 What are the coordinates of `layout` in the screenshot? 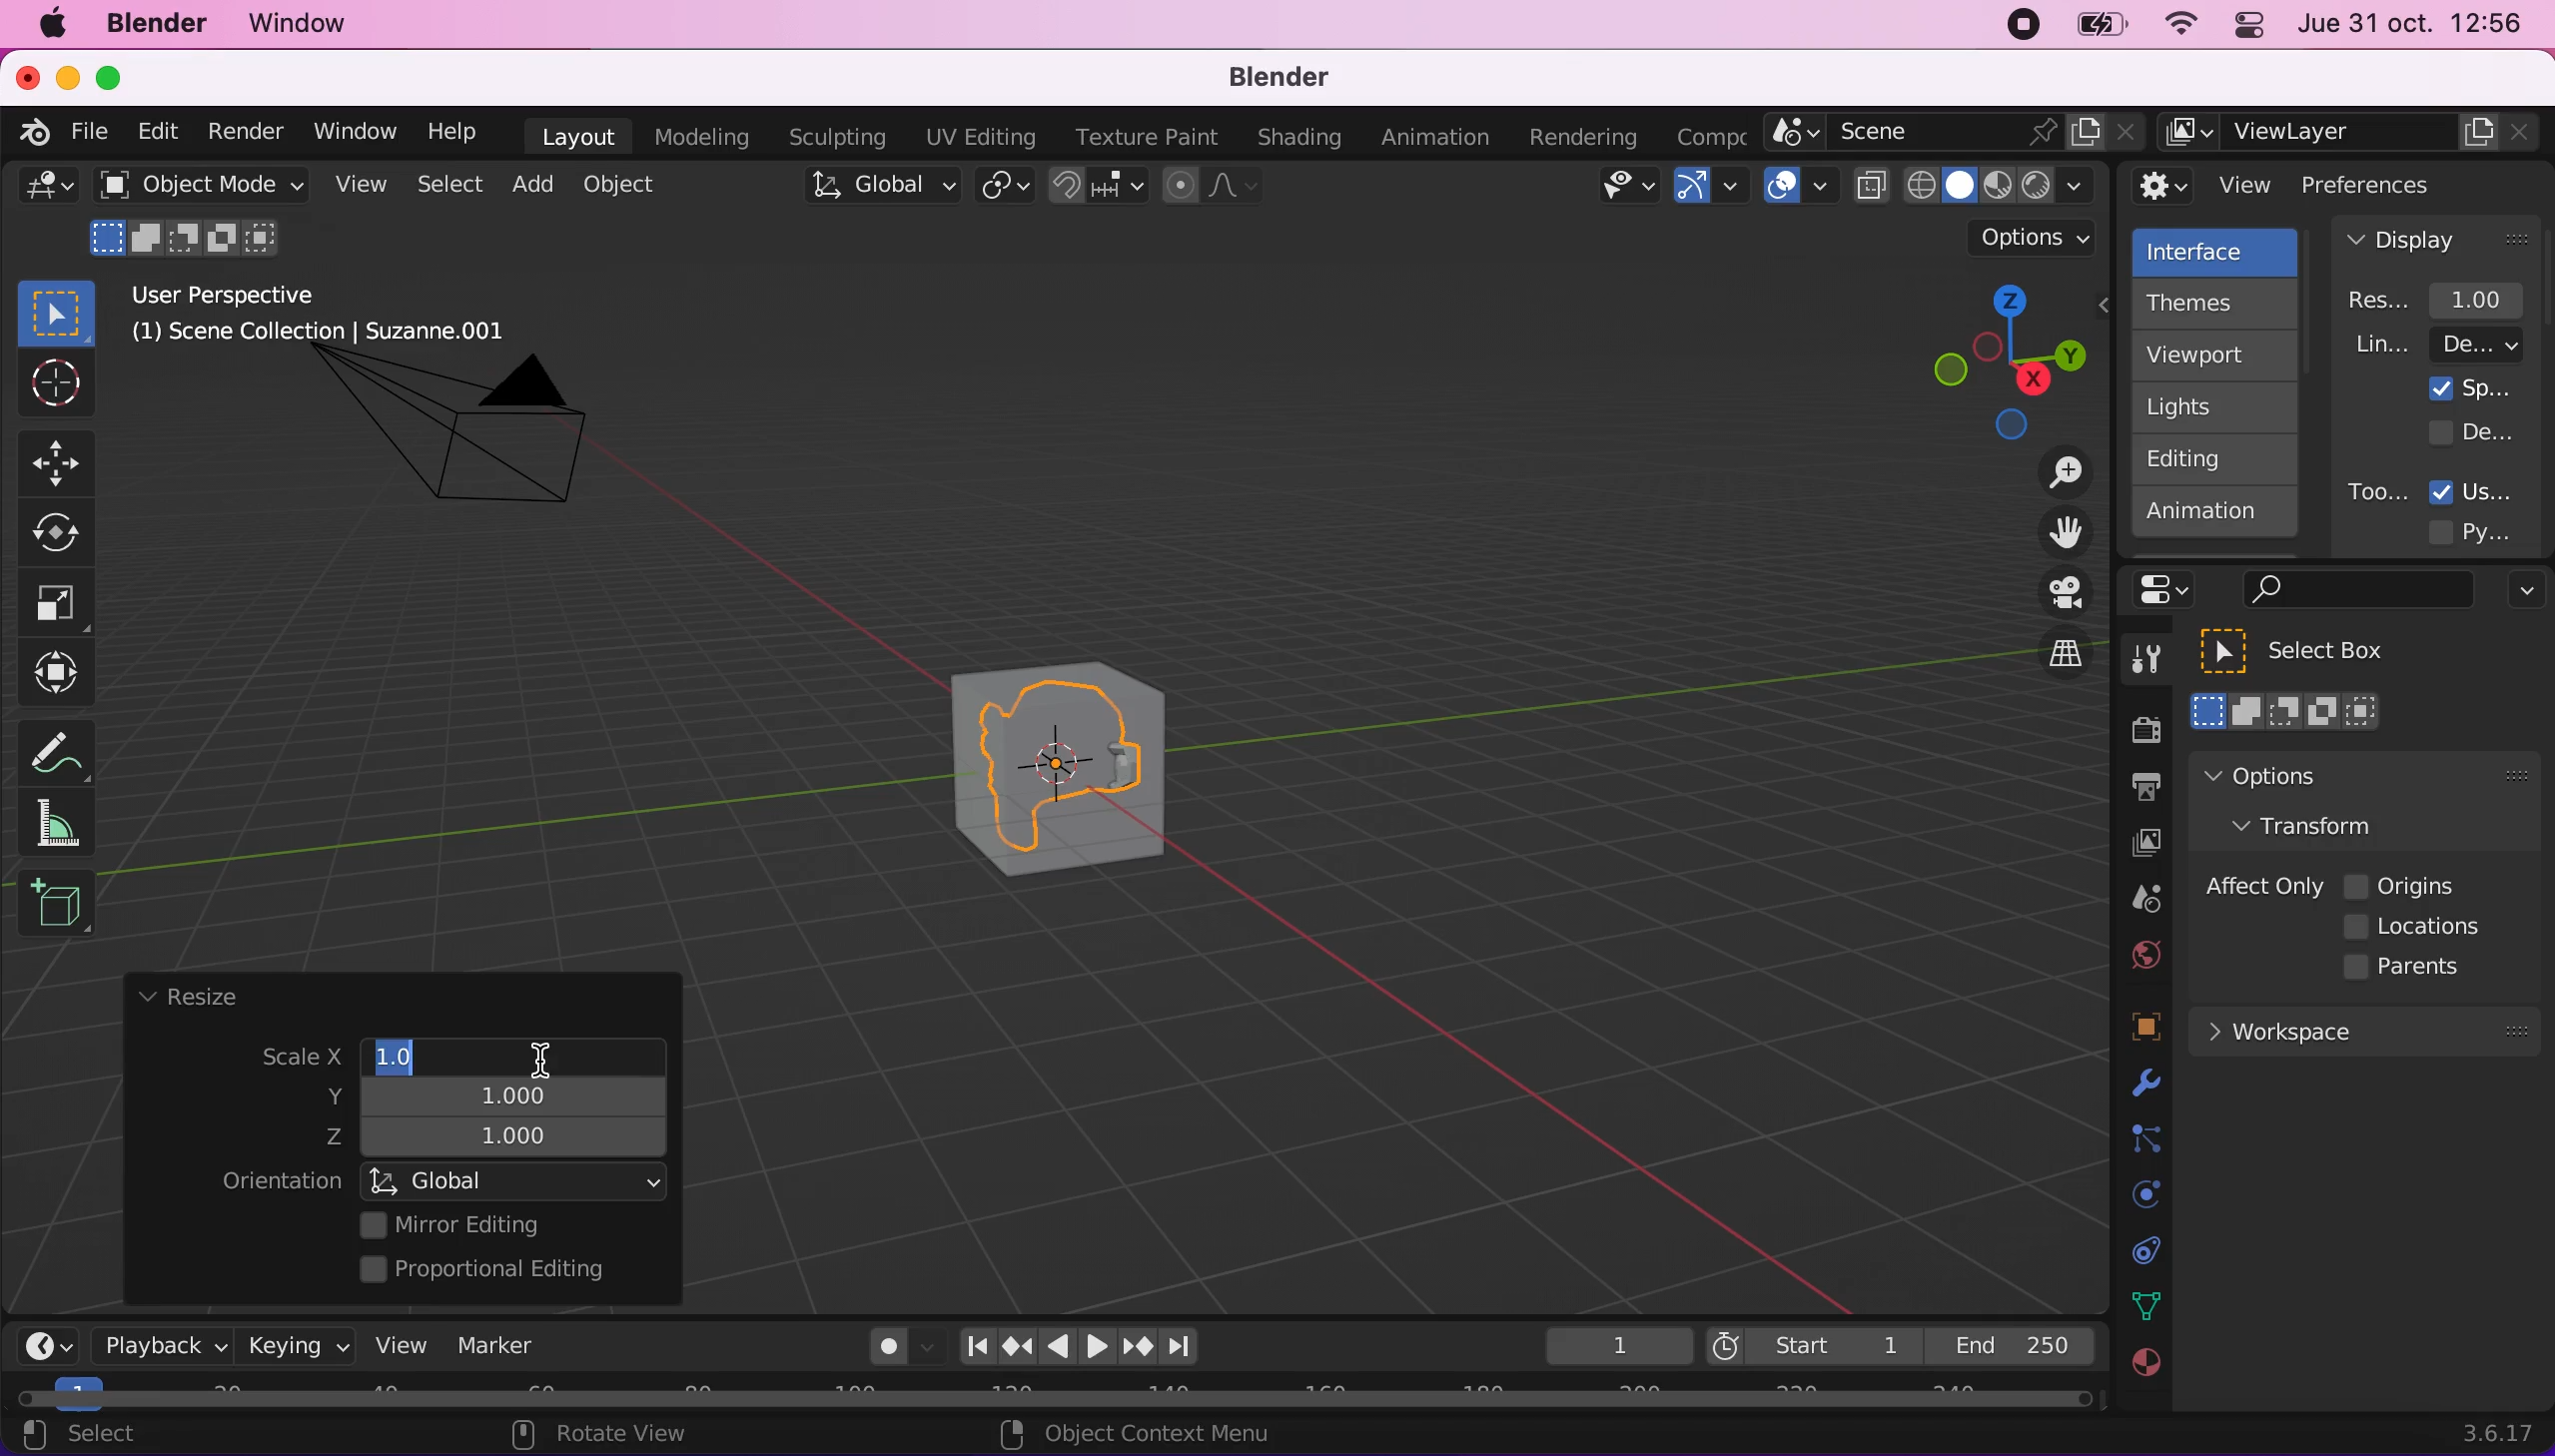 It's located at (578, 136).